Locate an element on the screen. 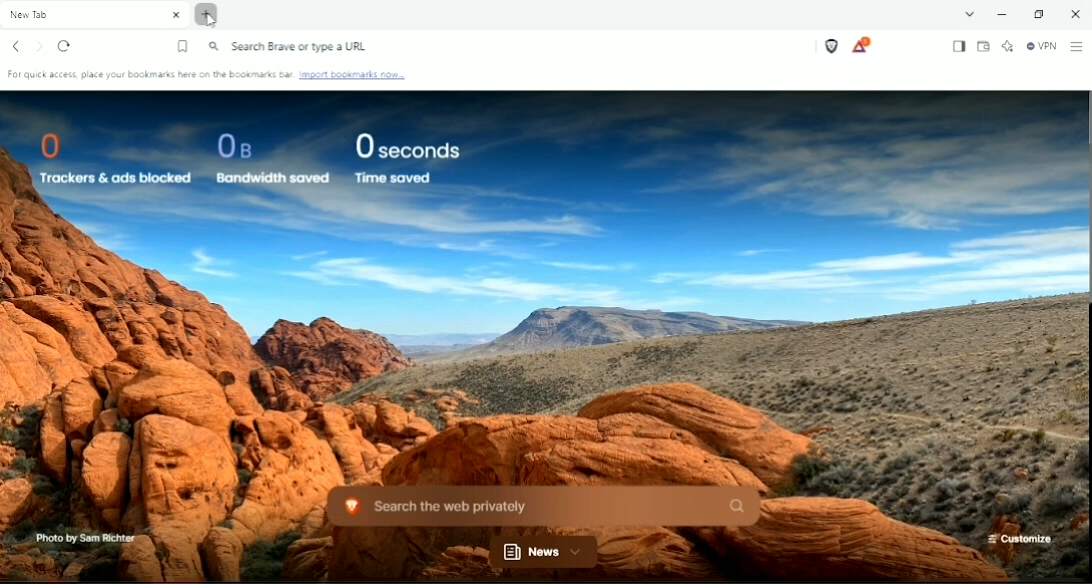 The width and height of the screenshot is (1092, 584). Reload this page is located at coordinates (64, 45).